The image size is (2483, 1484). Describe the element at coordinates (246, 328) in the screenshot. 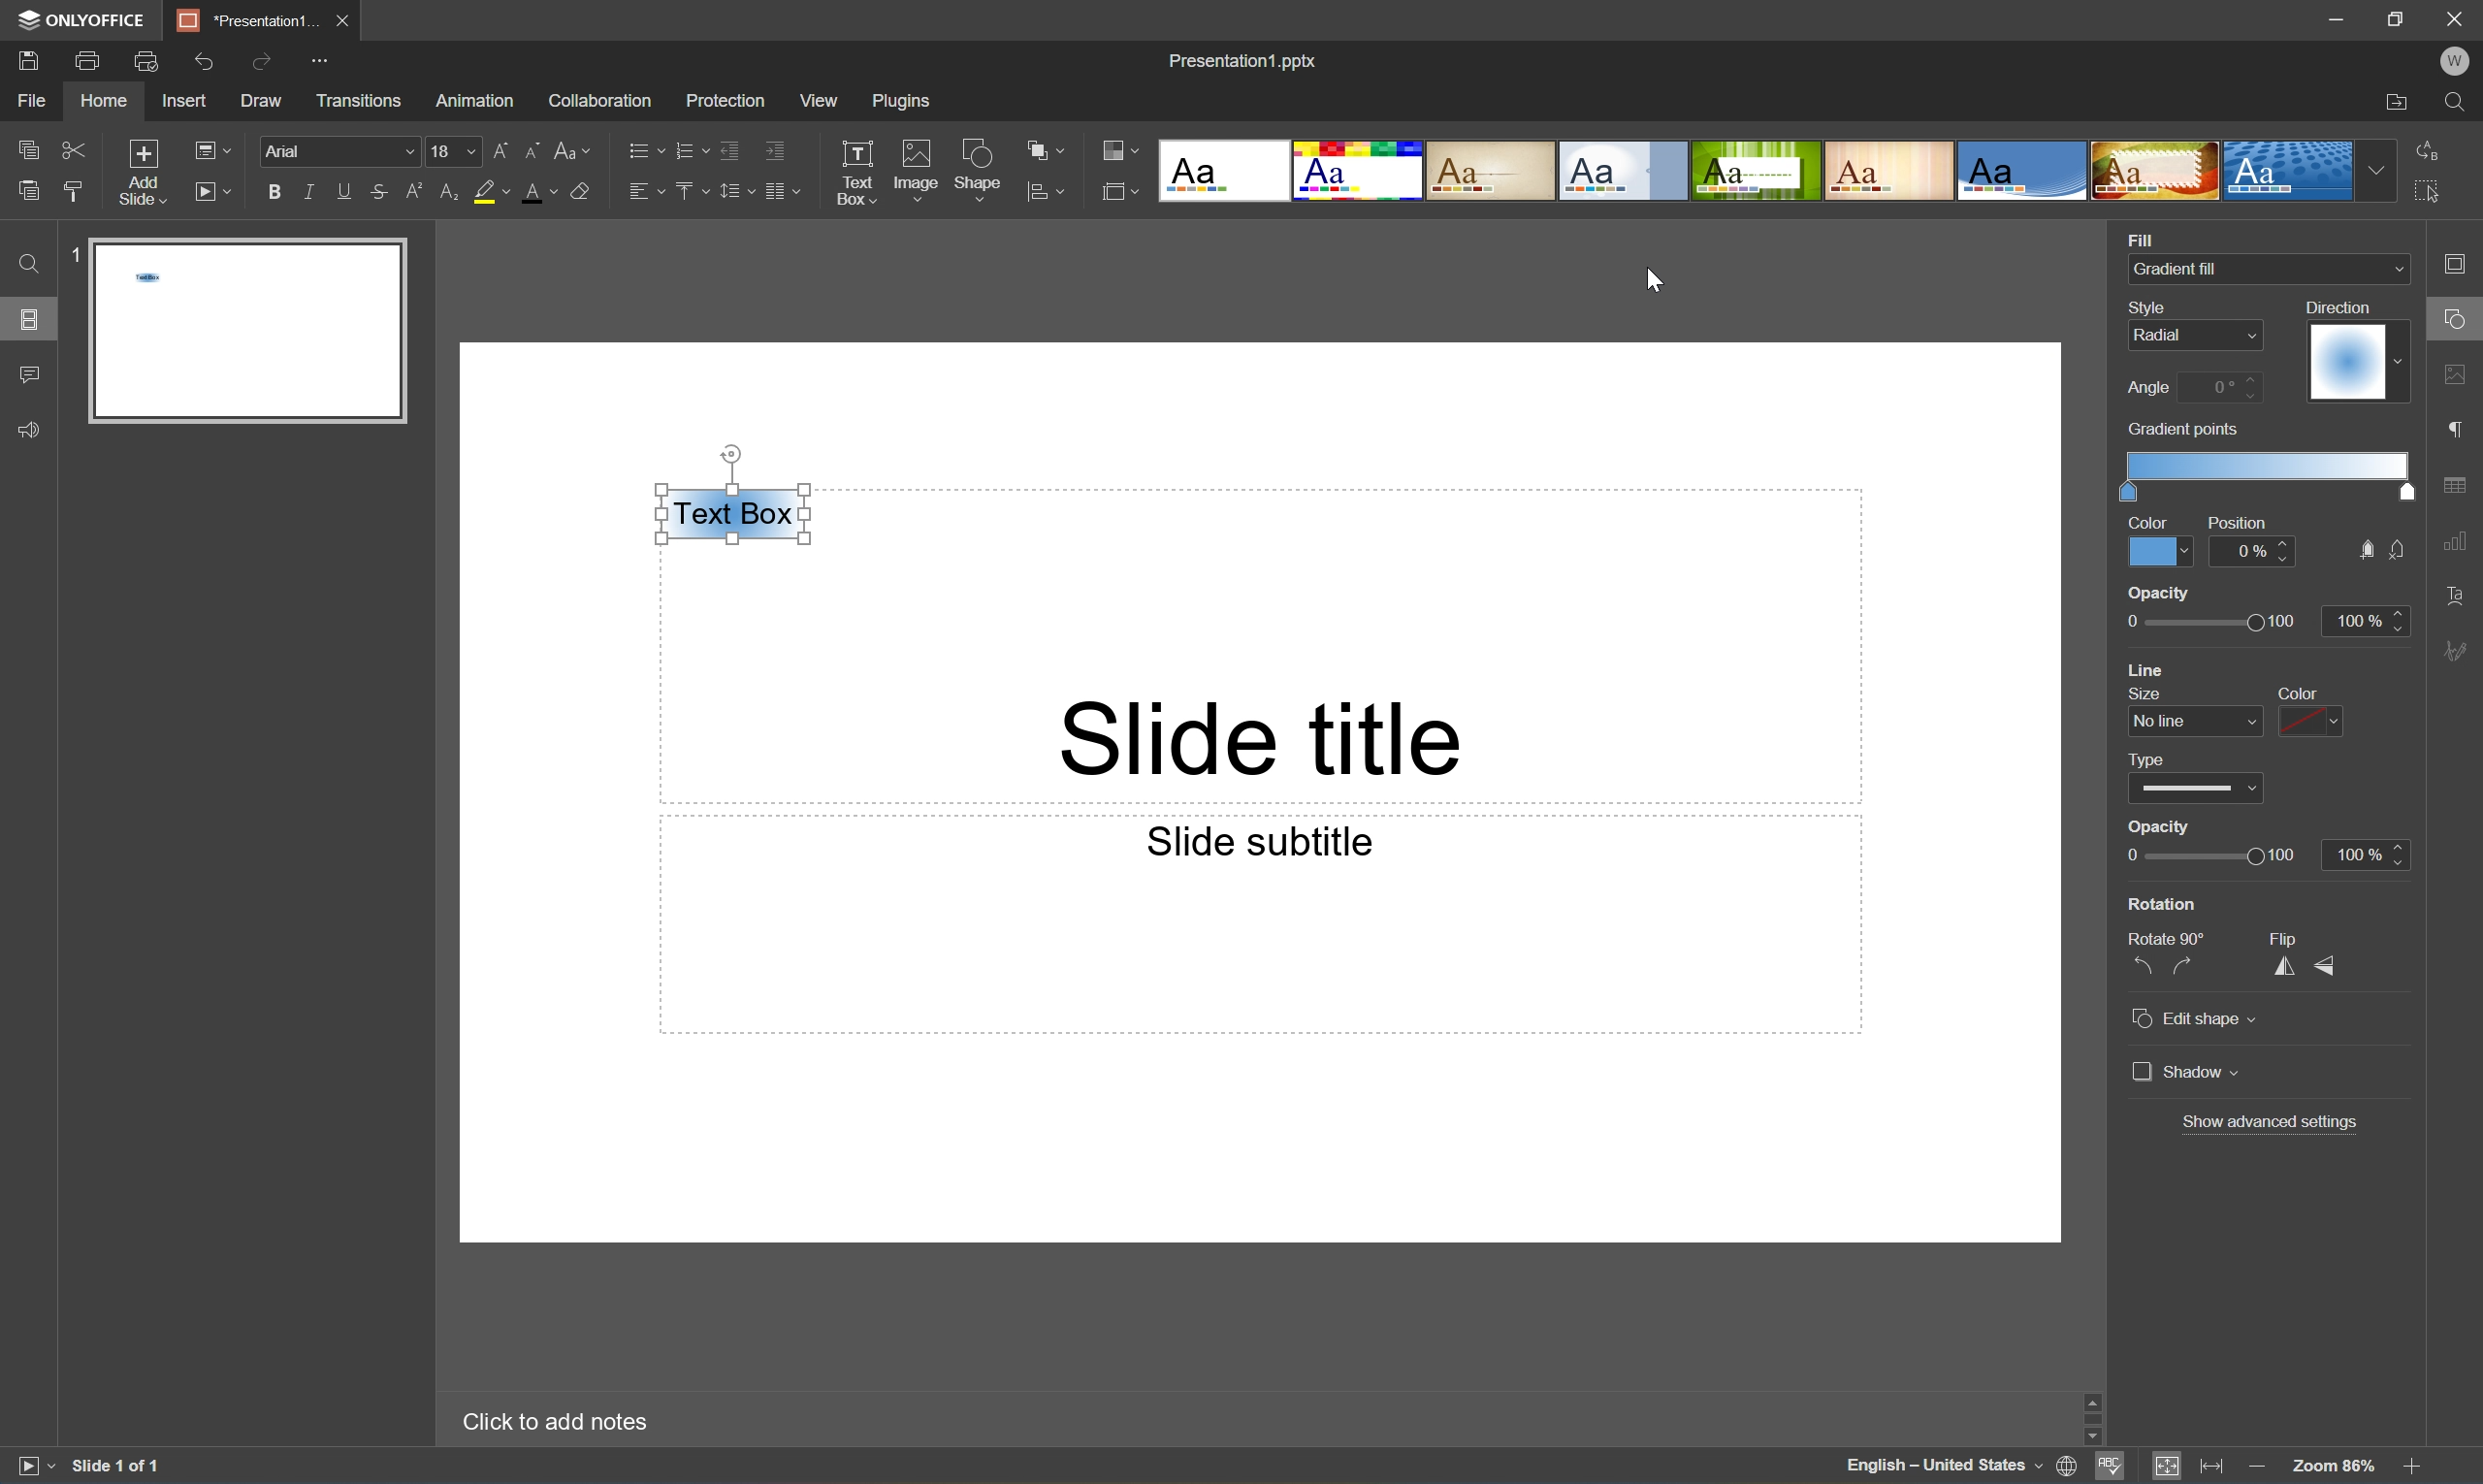

I see `Slide` at that location.